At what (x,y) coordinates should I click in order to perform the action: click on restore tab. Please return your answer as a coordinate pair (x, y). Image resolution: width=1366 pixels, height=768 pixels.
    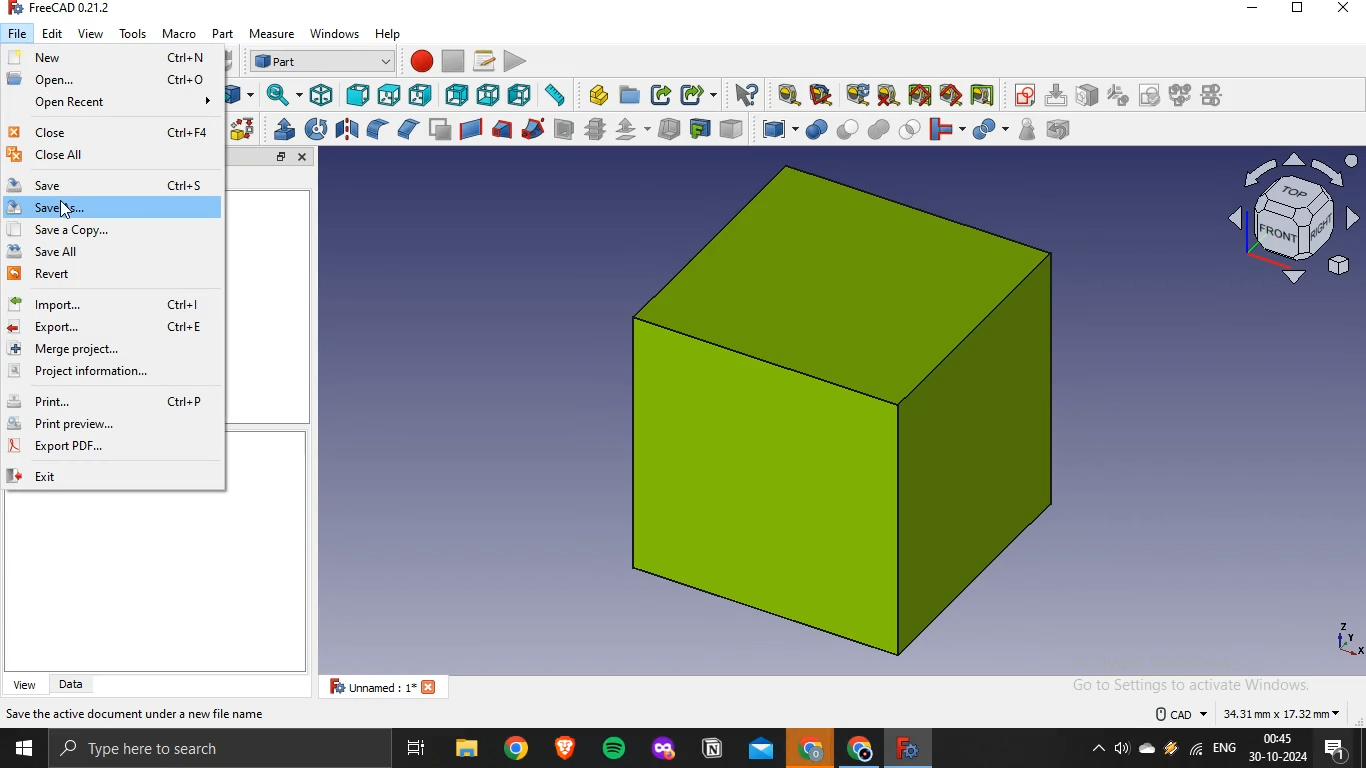
    Looking at the image, I should click on (282, 156).